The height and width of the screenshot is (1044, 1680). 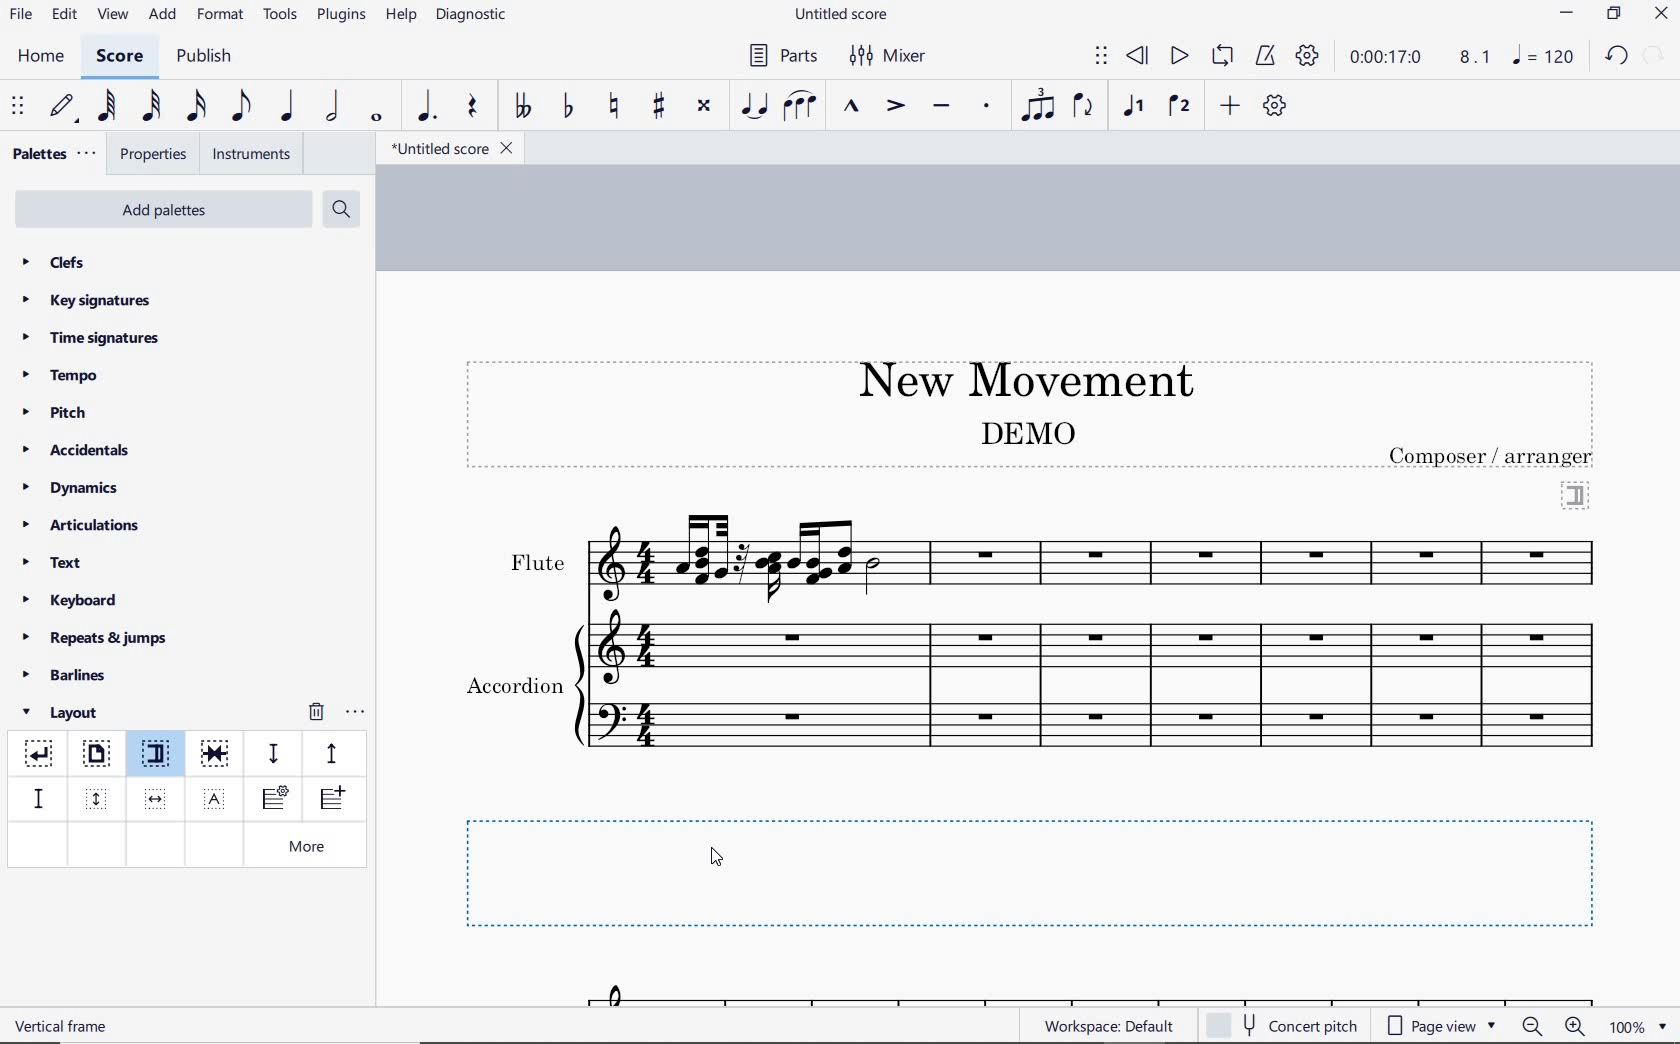 What do you see at coordinates (1043, 872) in the screenshot?
I see `frame for new movement added` at bounding box center [1043, 872].